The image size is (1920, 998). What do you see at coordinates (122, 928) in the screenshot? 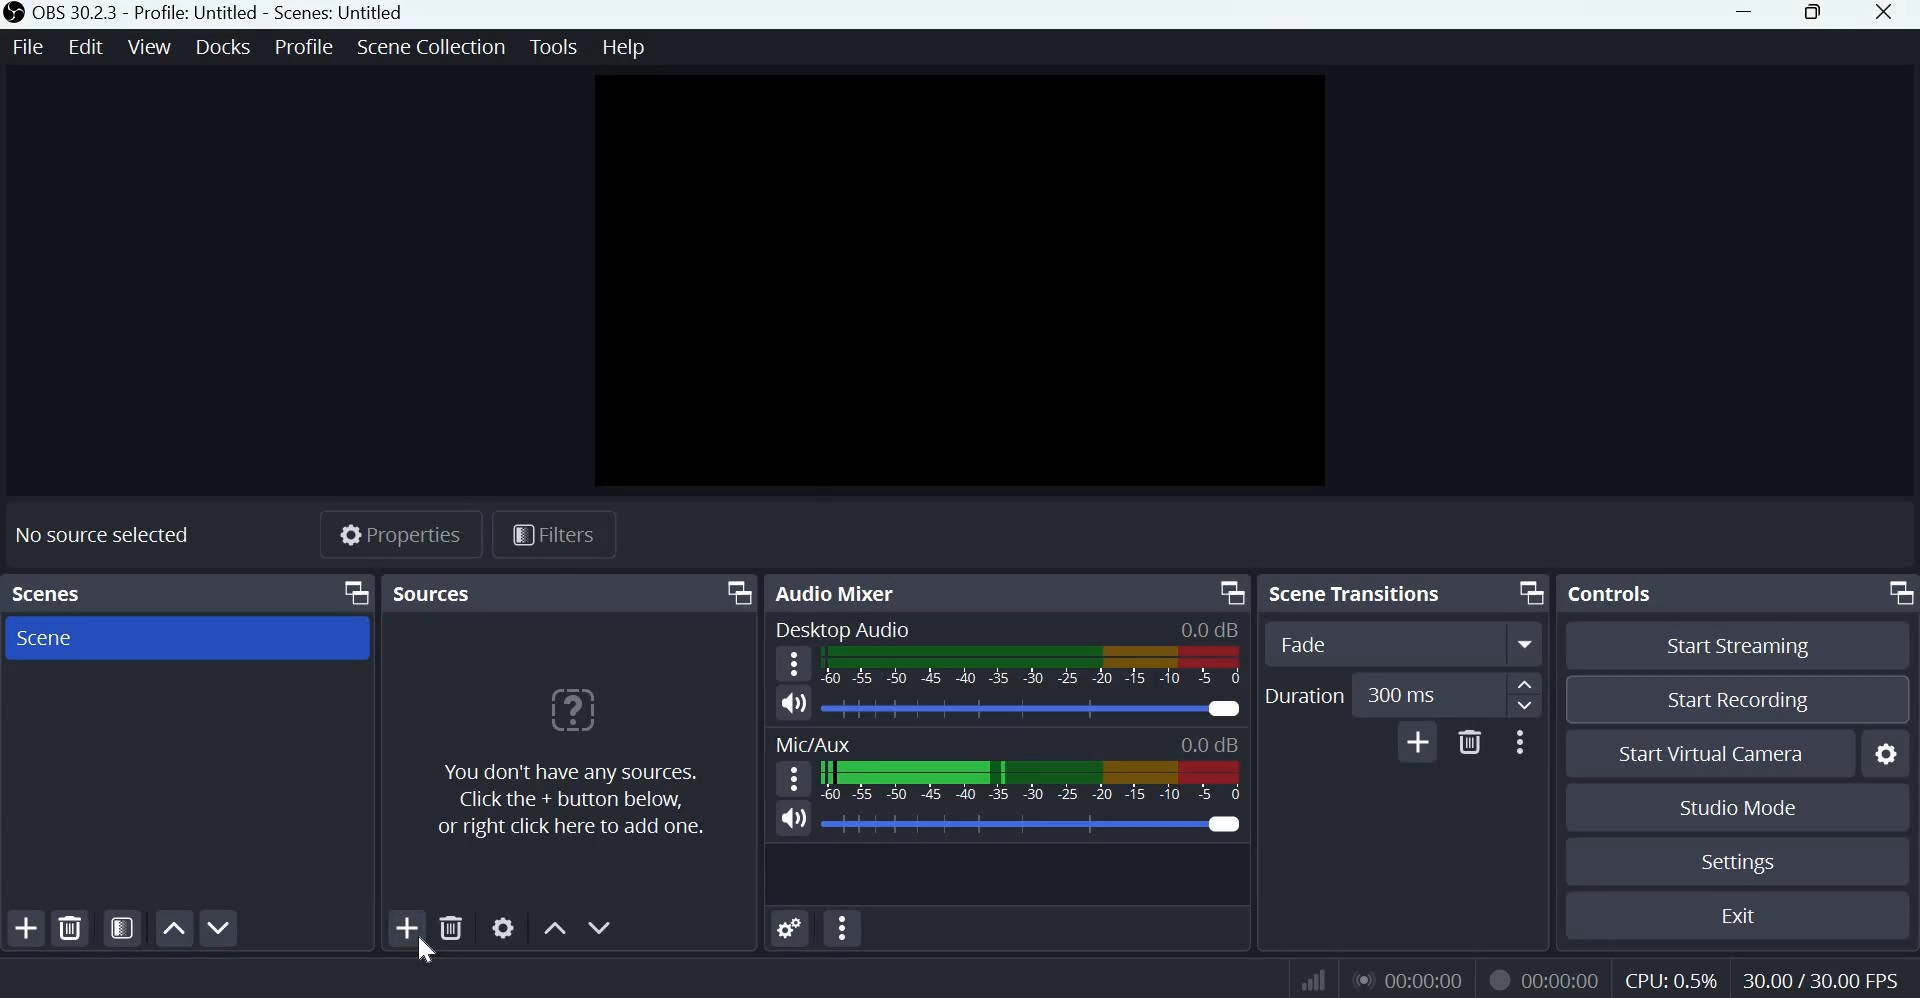
I see `Open scene filters` at bounding box center [122, 928].